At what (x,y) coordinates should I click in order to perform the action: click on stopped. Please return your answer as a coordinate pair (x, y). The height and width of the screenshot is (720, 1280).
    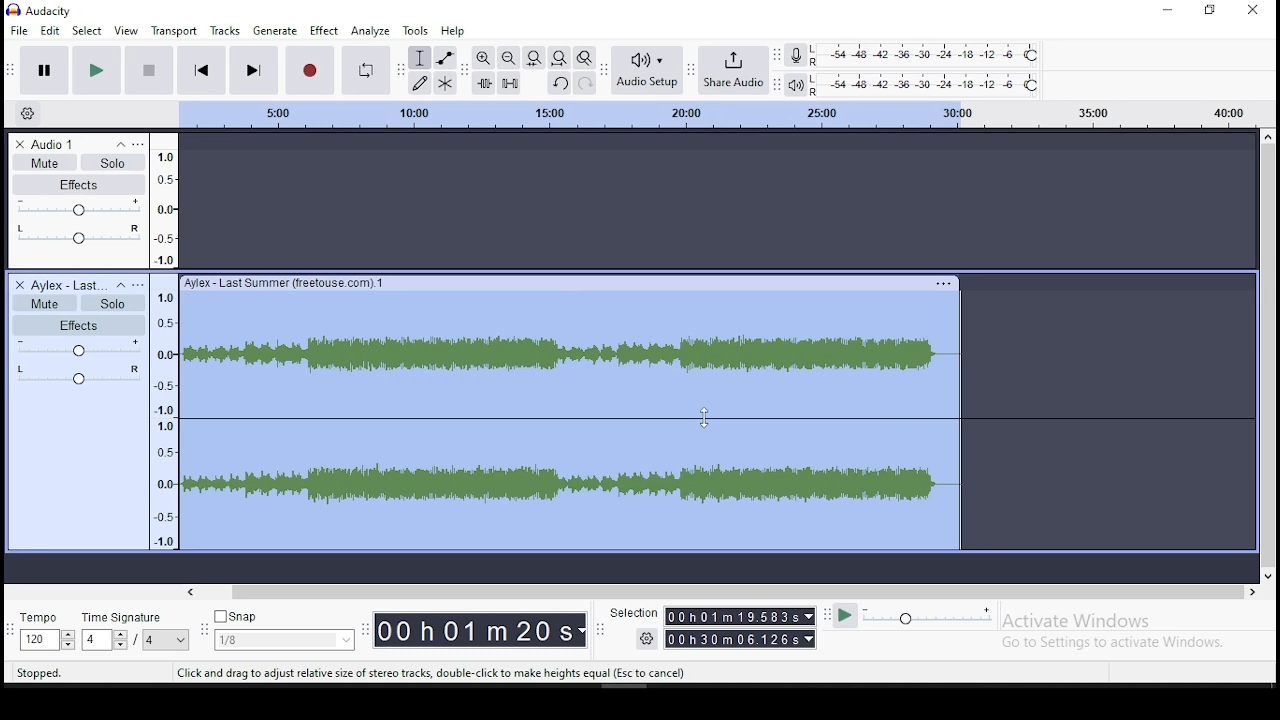
    Looking at the image, I should click on (40, 671).